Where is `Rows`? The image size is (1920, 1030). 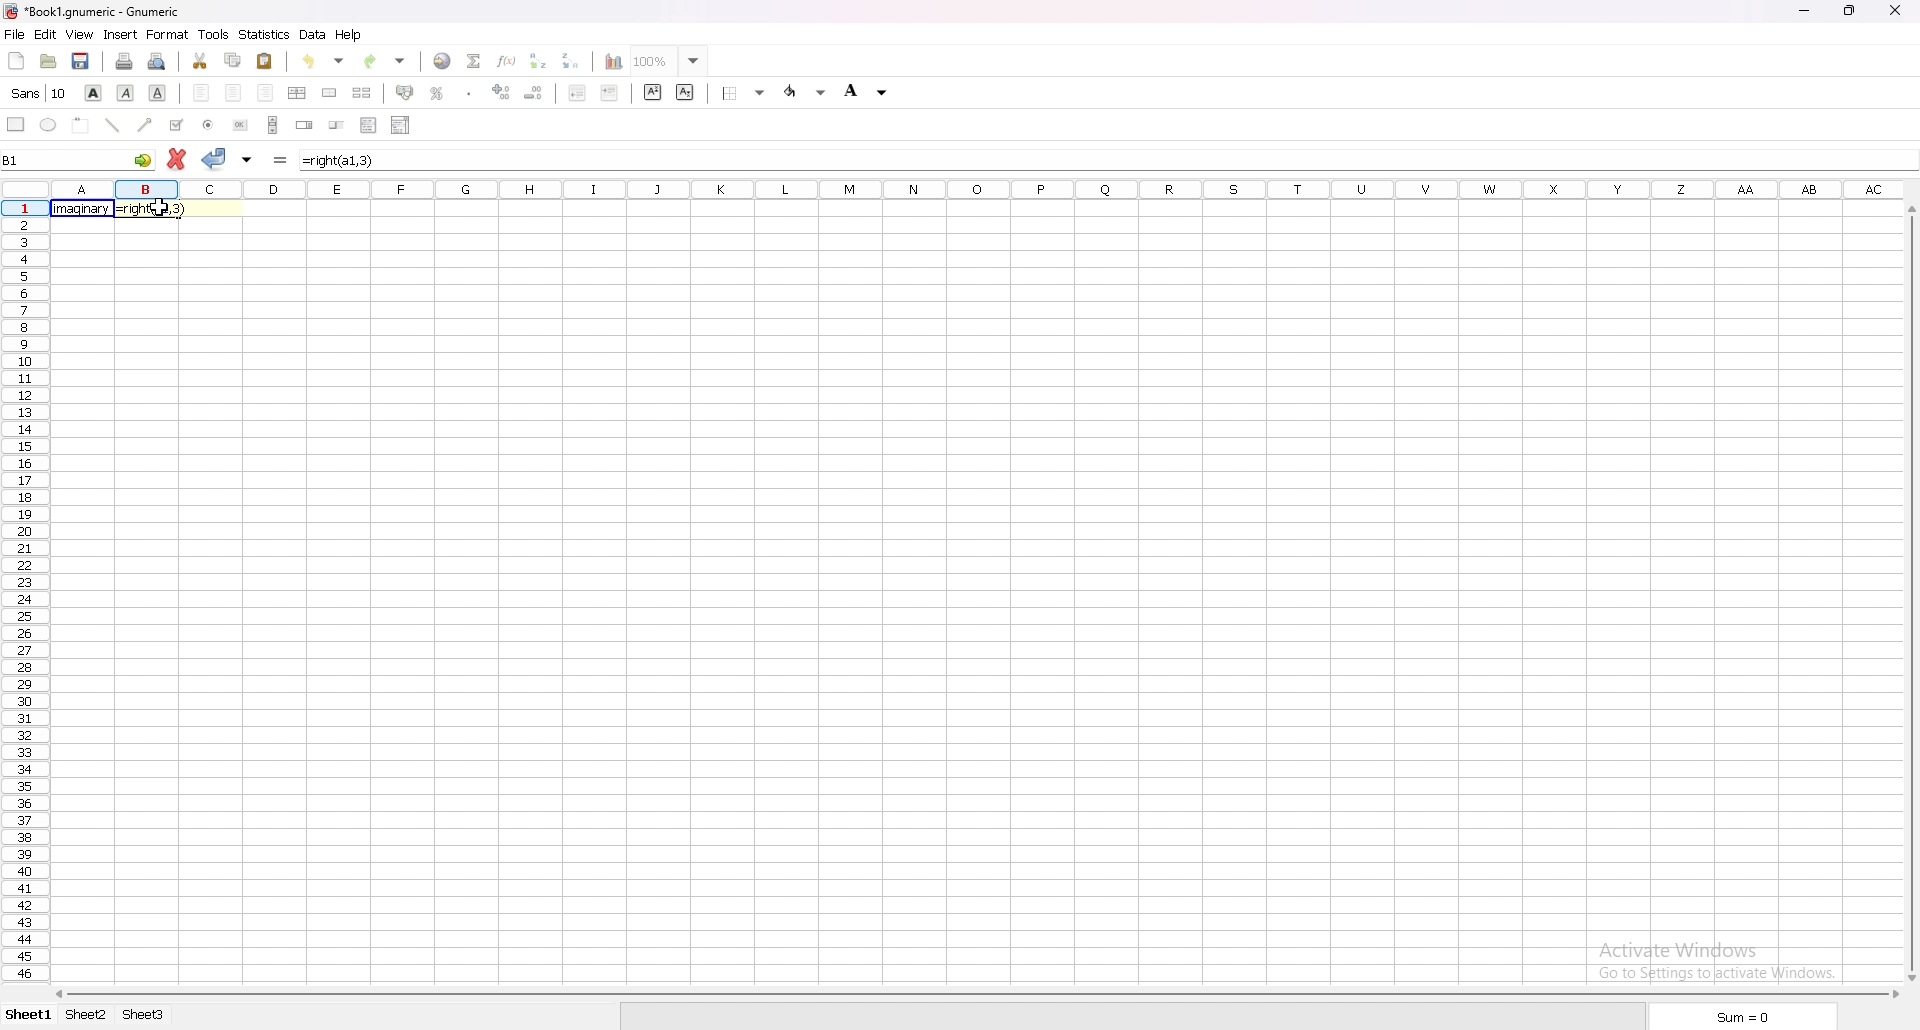 Rows is located at coordinates (1035, 190).